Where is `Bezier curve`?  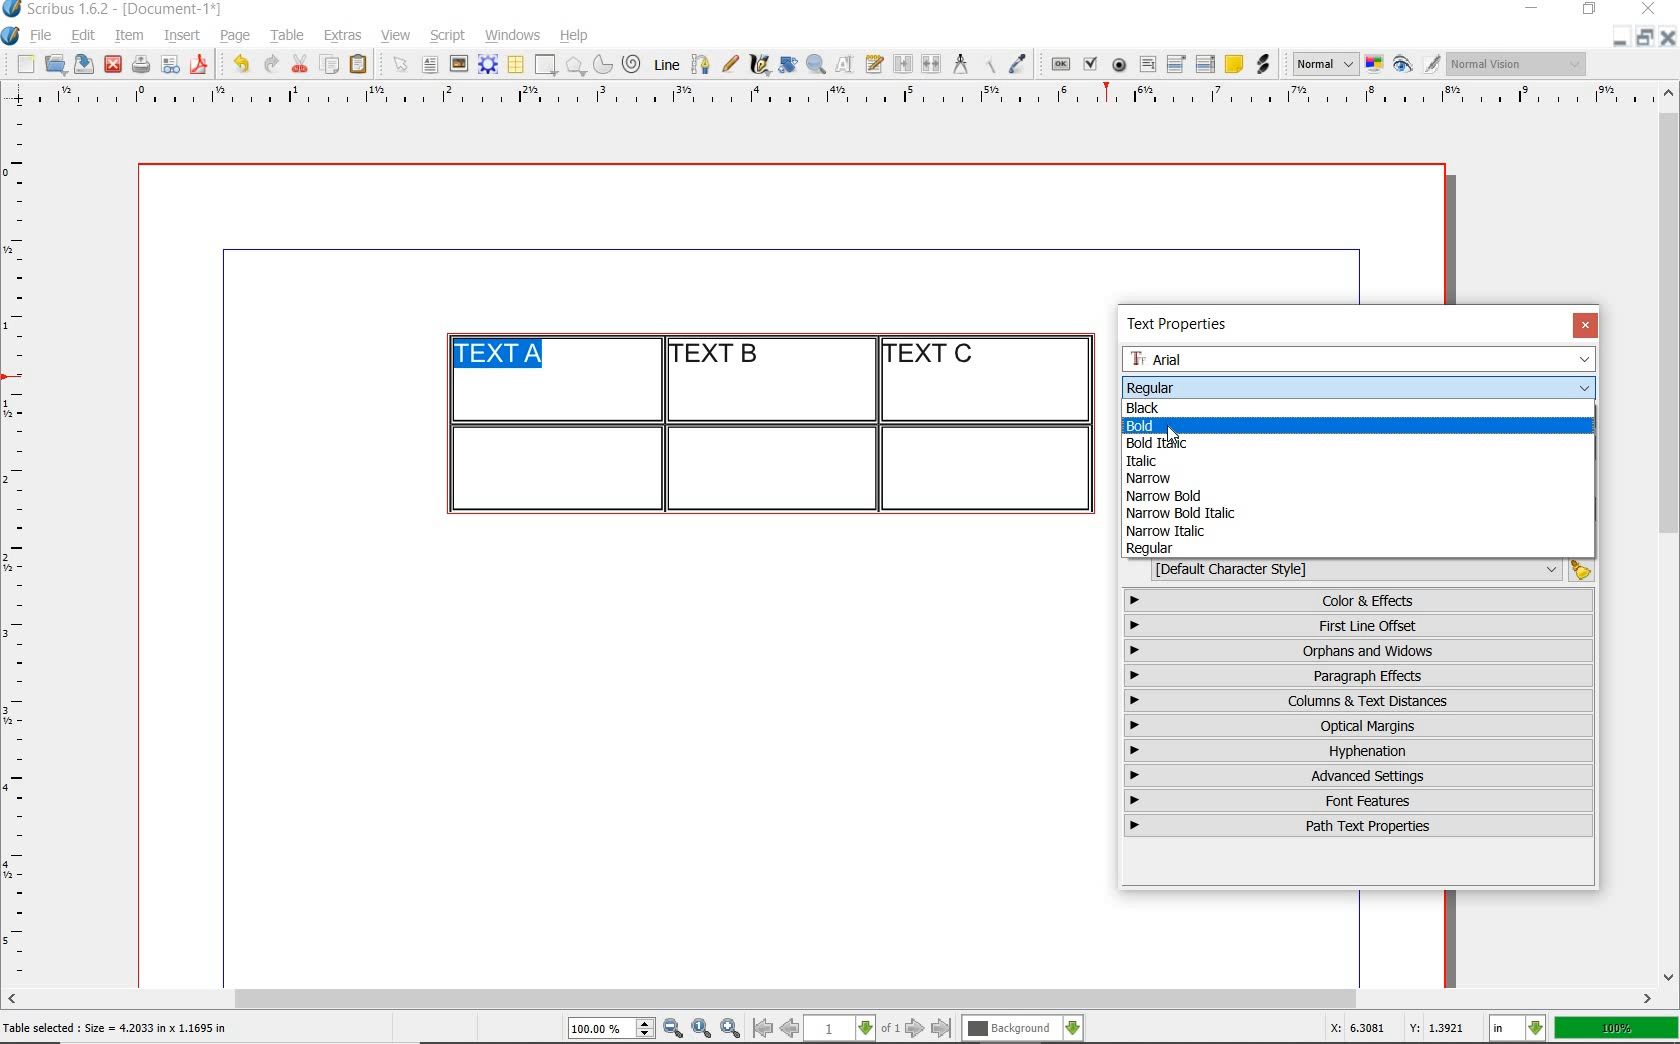
Bezier curve is located at coordinates (699, 64).